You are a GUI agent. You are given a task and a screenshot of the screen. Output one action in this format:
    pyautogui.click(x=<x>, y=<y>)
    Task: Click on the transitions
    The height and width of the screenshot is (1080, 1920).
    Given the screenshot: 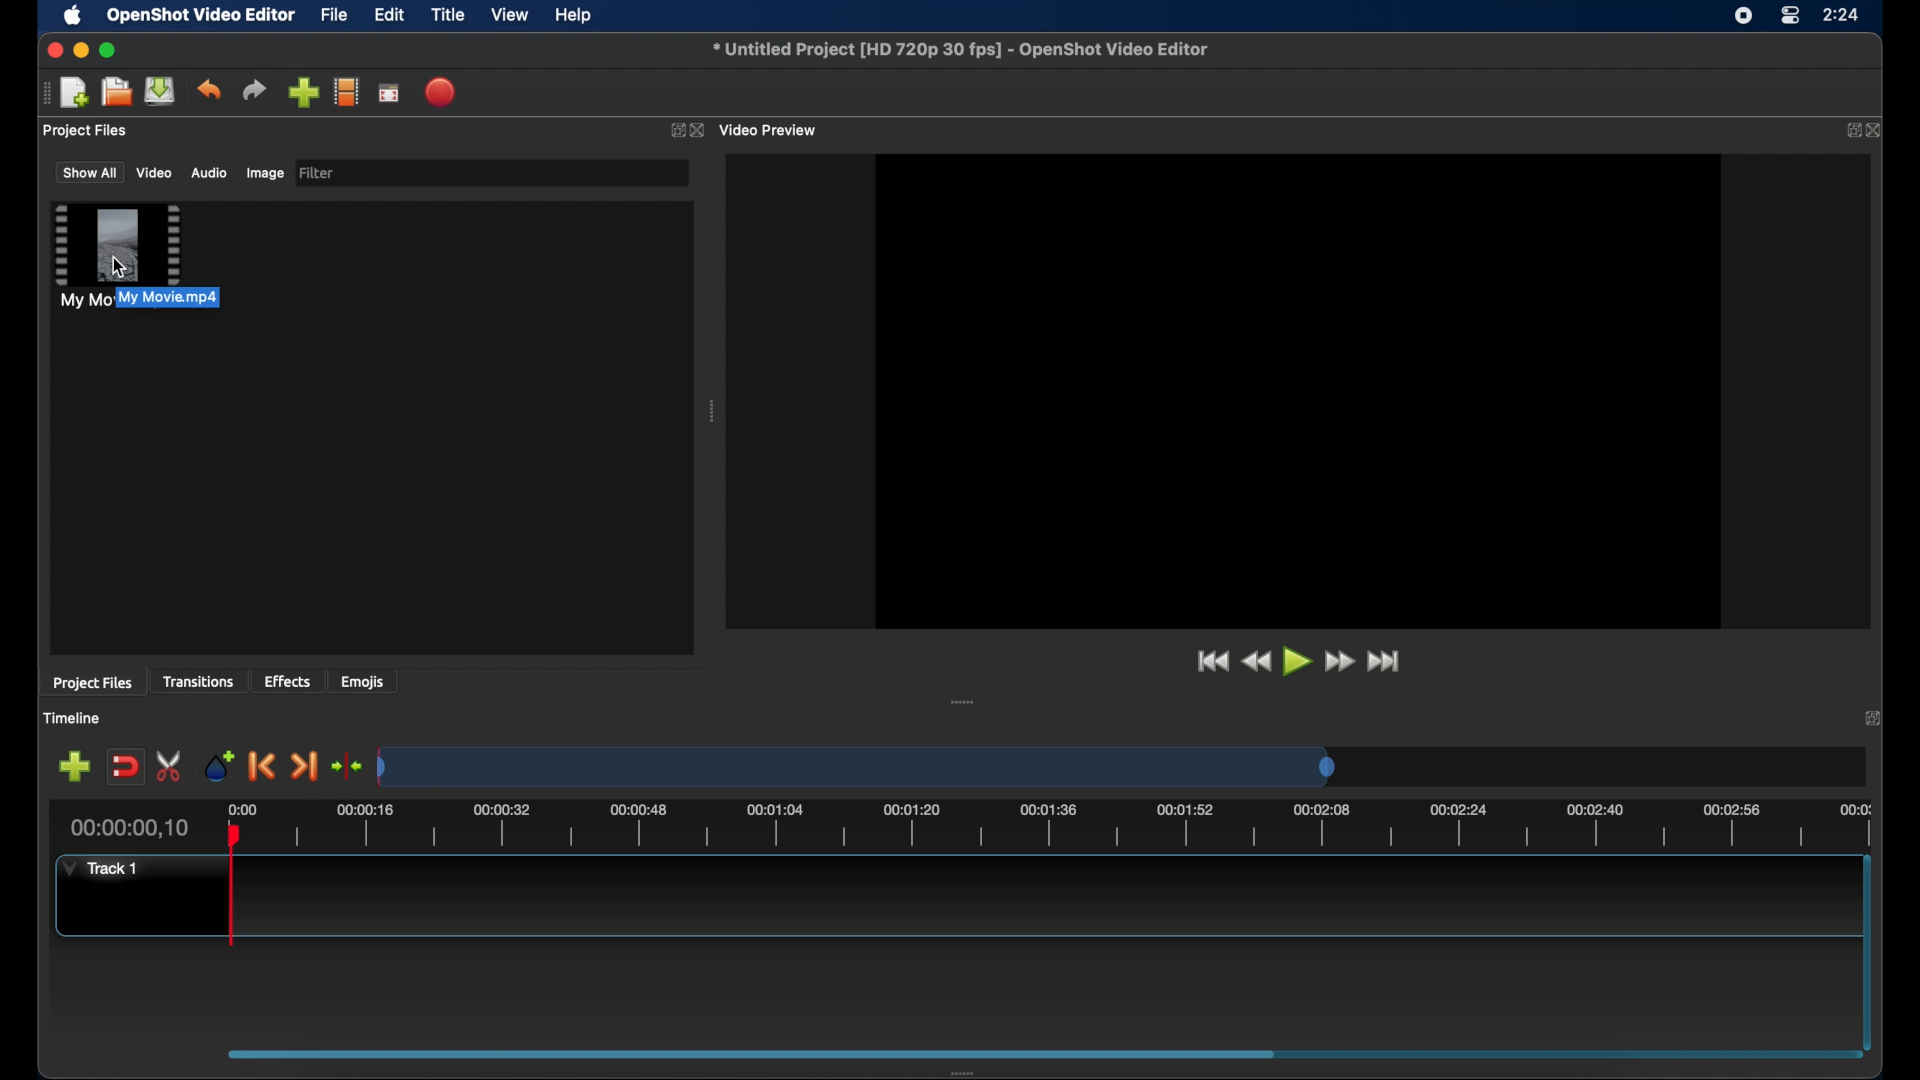 What is the action you would take?
    pyautogui.click(x=202, y=681)
    